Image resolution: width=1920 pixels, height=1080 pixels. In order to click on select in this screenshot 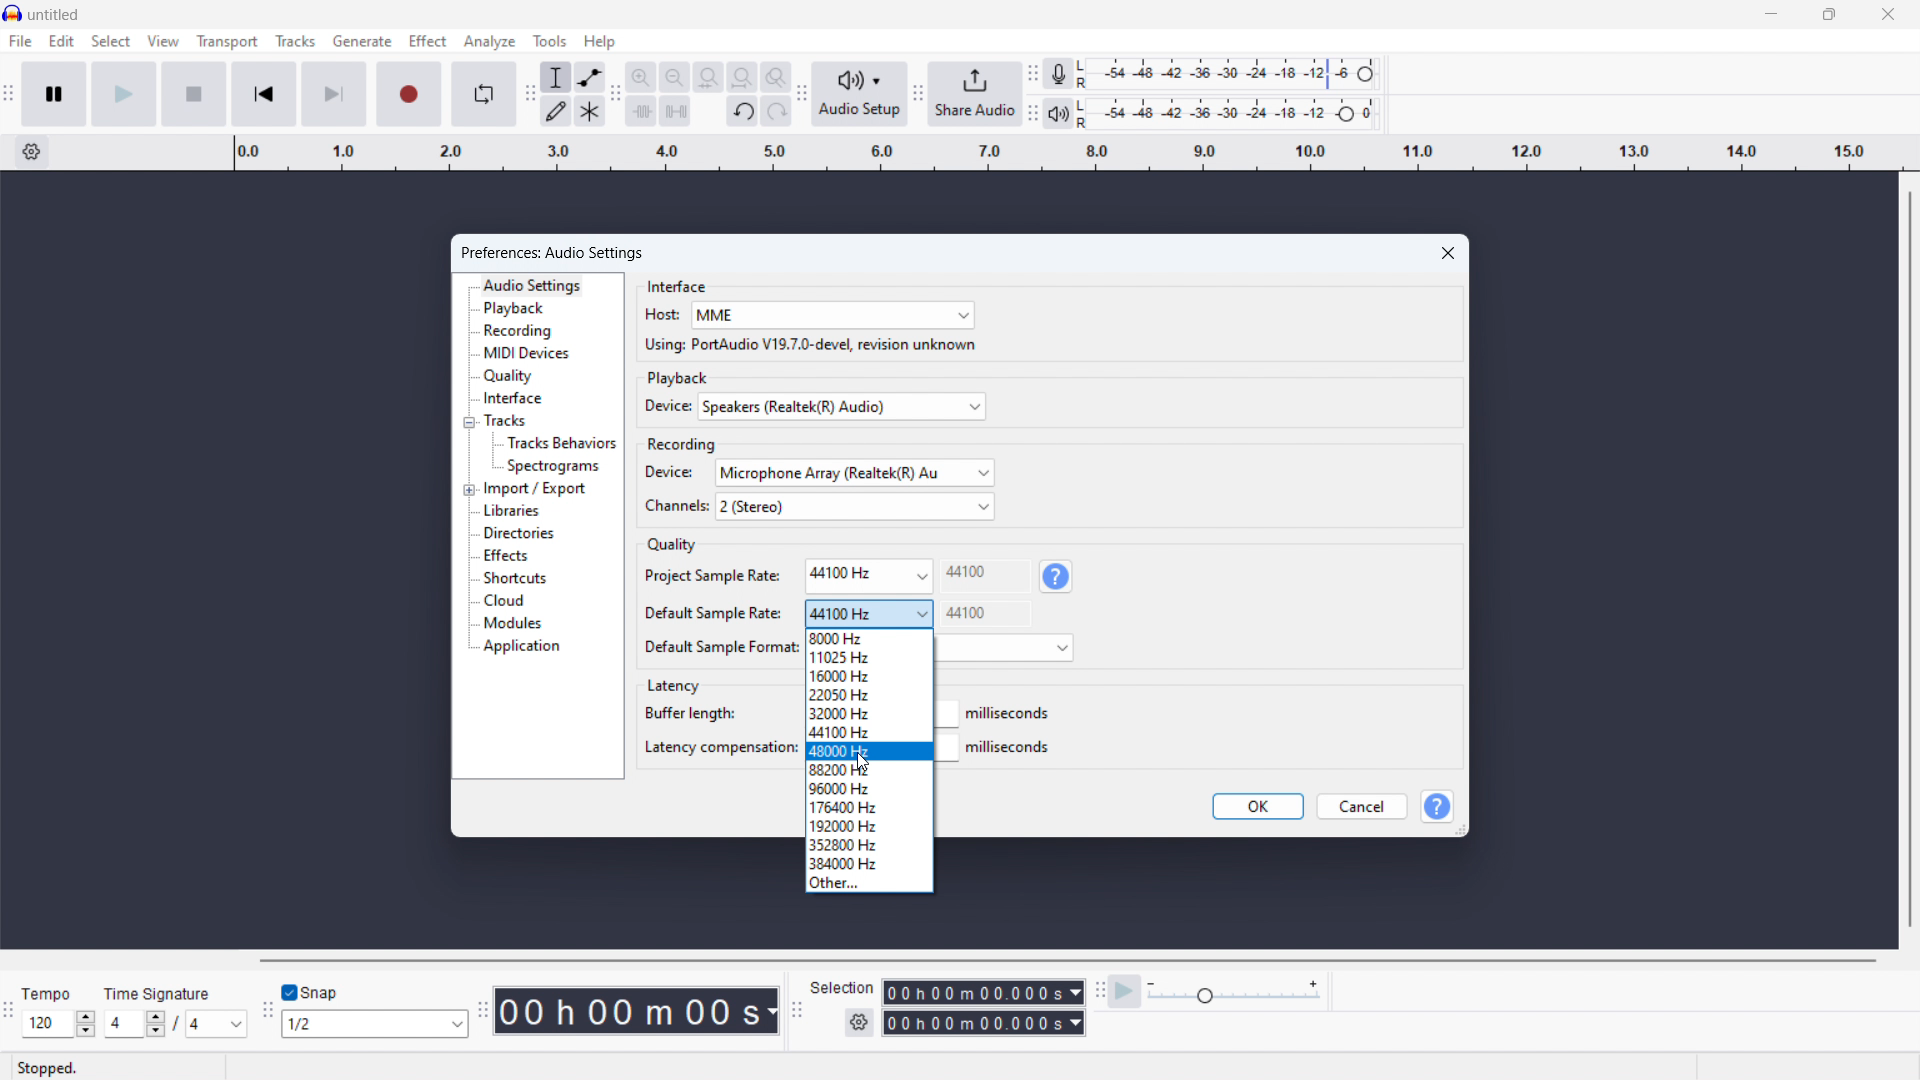, I will do `click(110, 41)`.